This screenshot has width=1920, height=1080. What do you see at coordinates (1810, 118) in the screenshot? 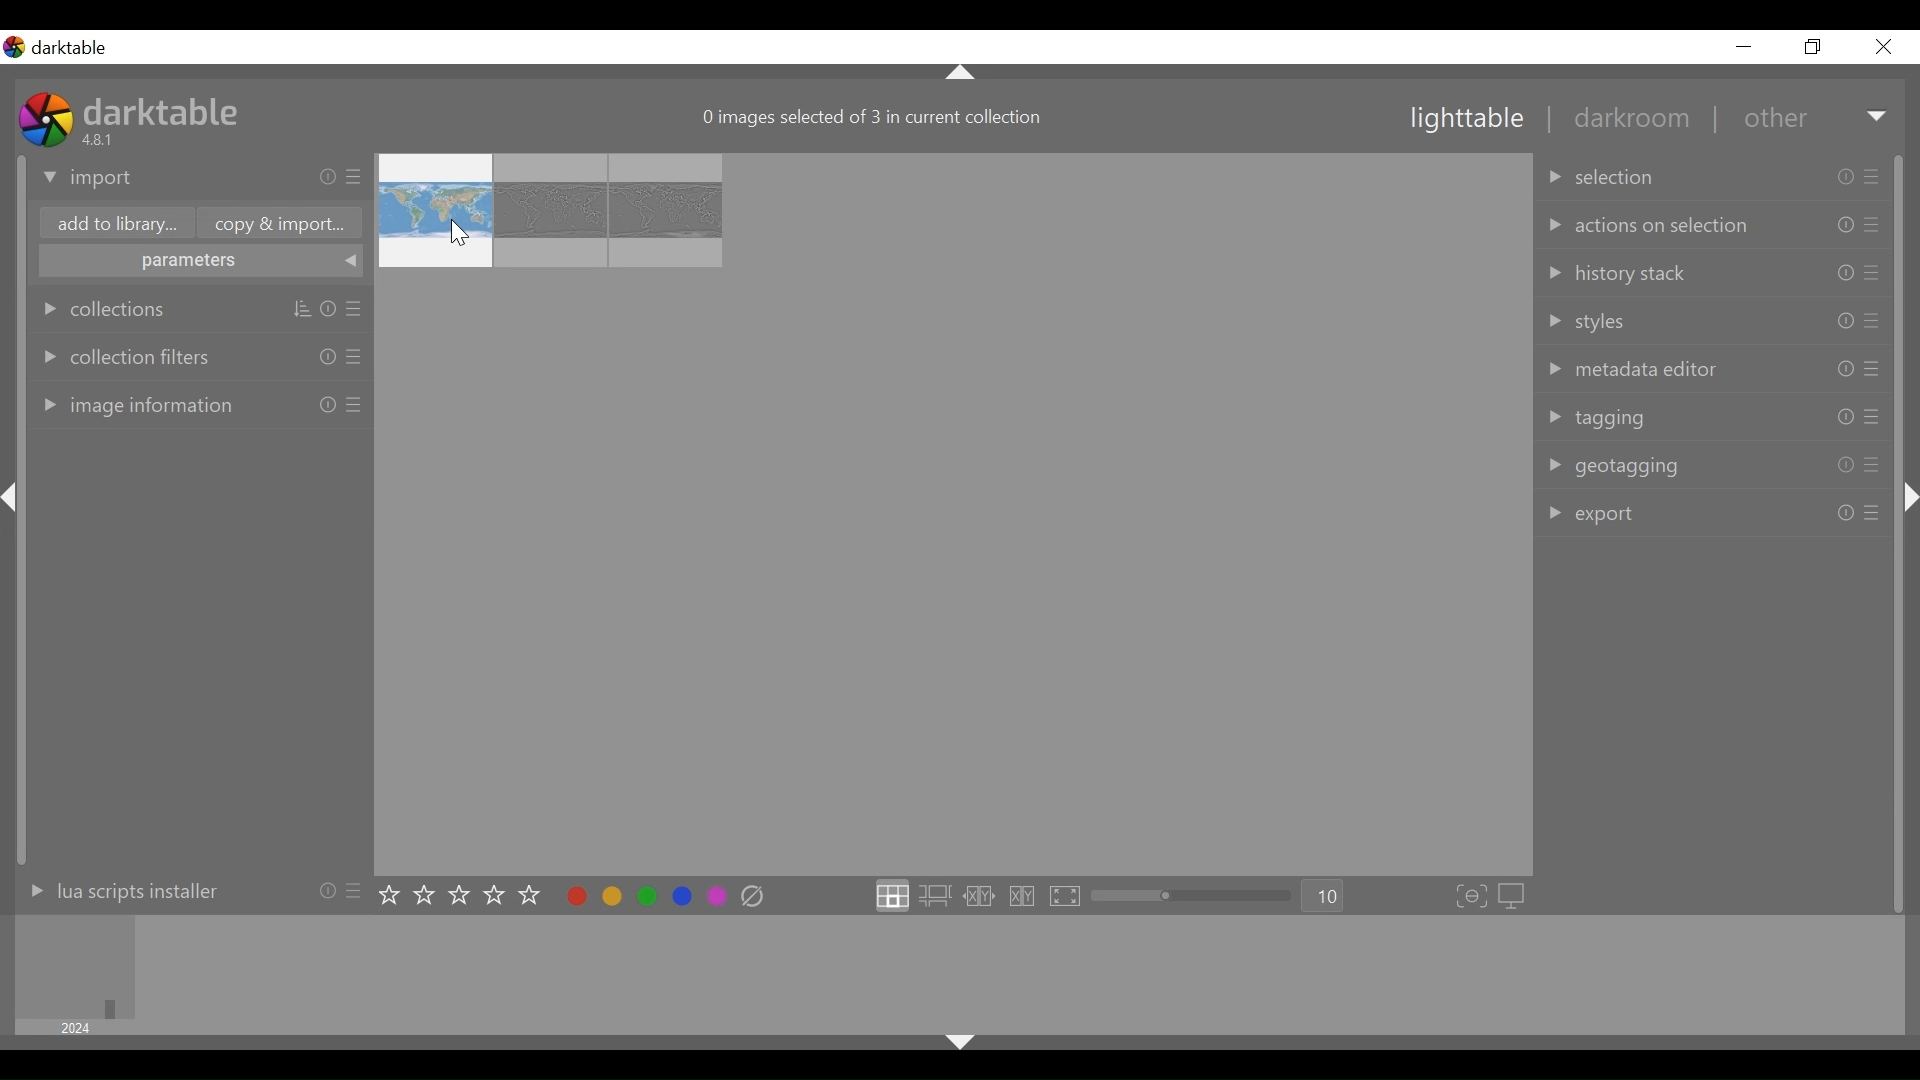
I see `other` at bounding box center [1810, 118].